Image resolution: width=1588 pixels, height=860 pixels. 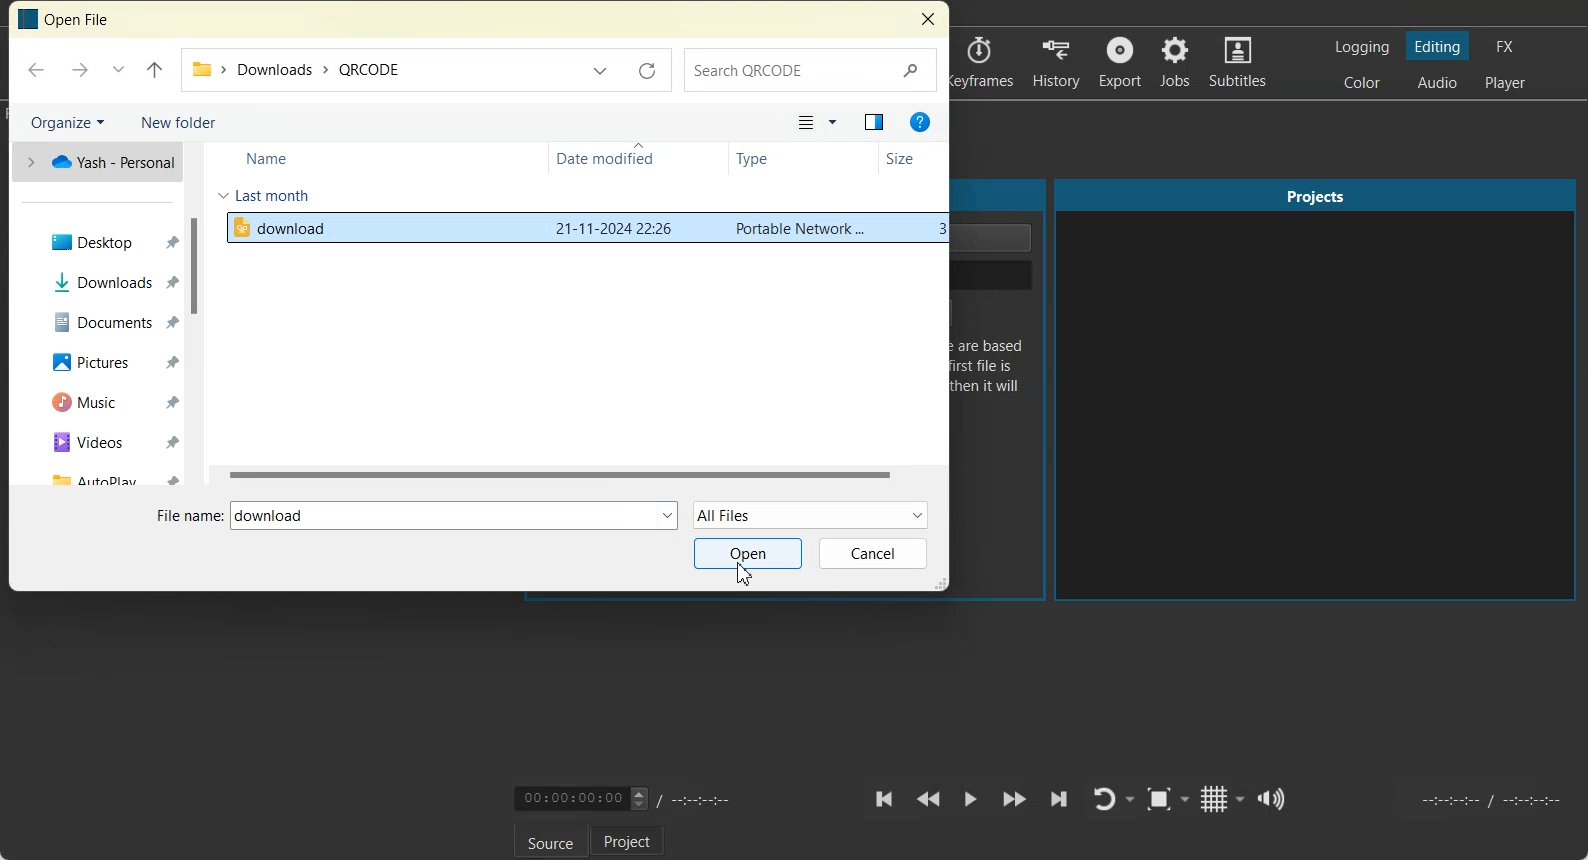 What do you see at coordinates (580, 229) in the screenshot?
I see `File selected` at bounding box center [580, 229].